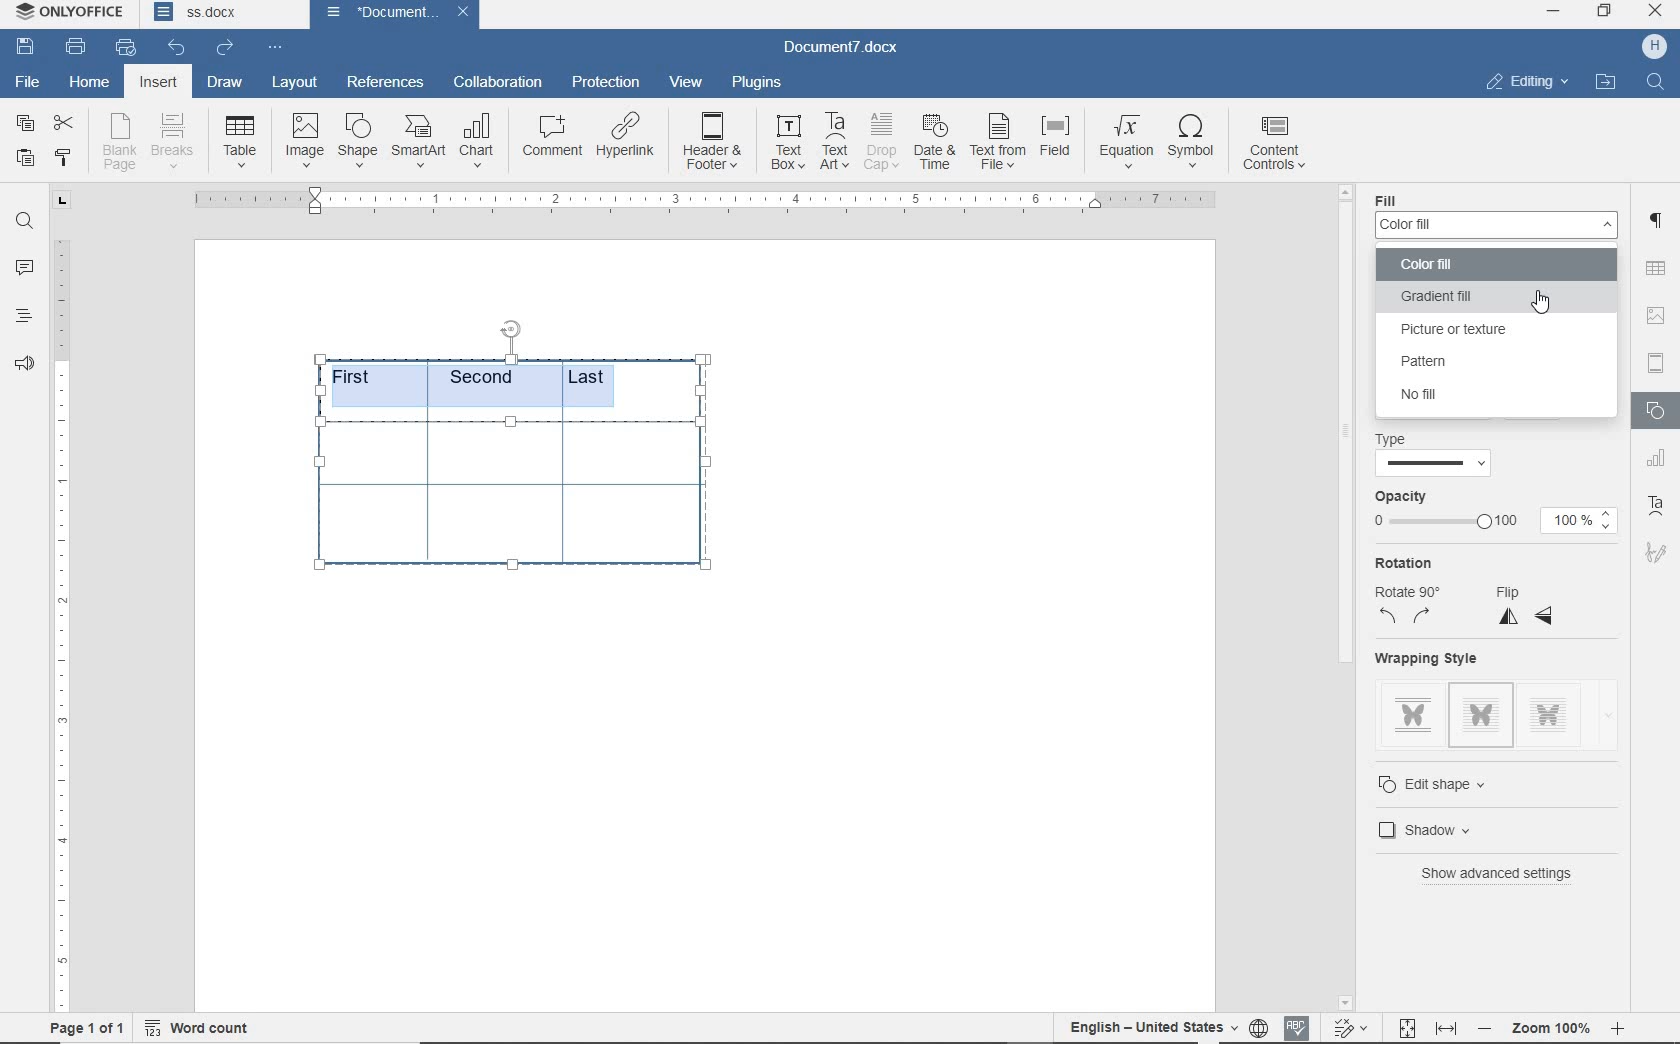  Describe the element at coordinates (605, 83) in the screenshot. I see `protection` at that location.